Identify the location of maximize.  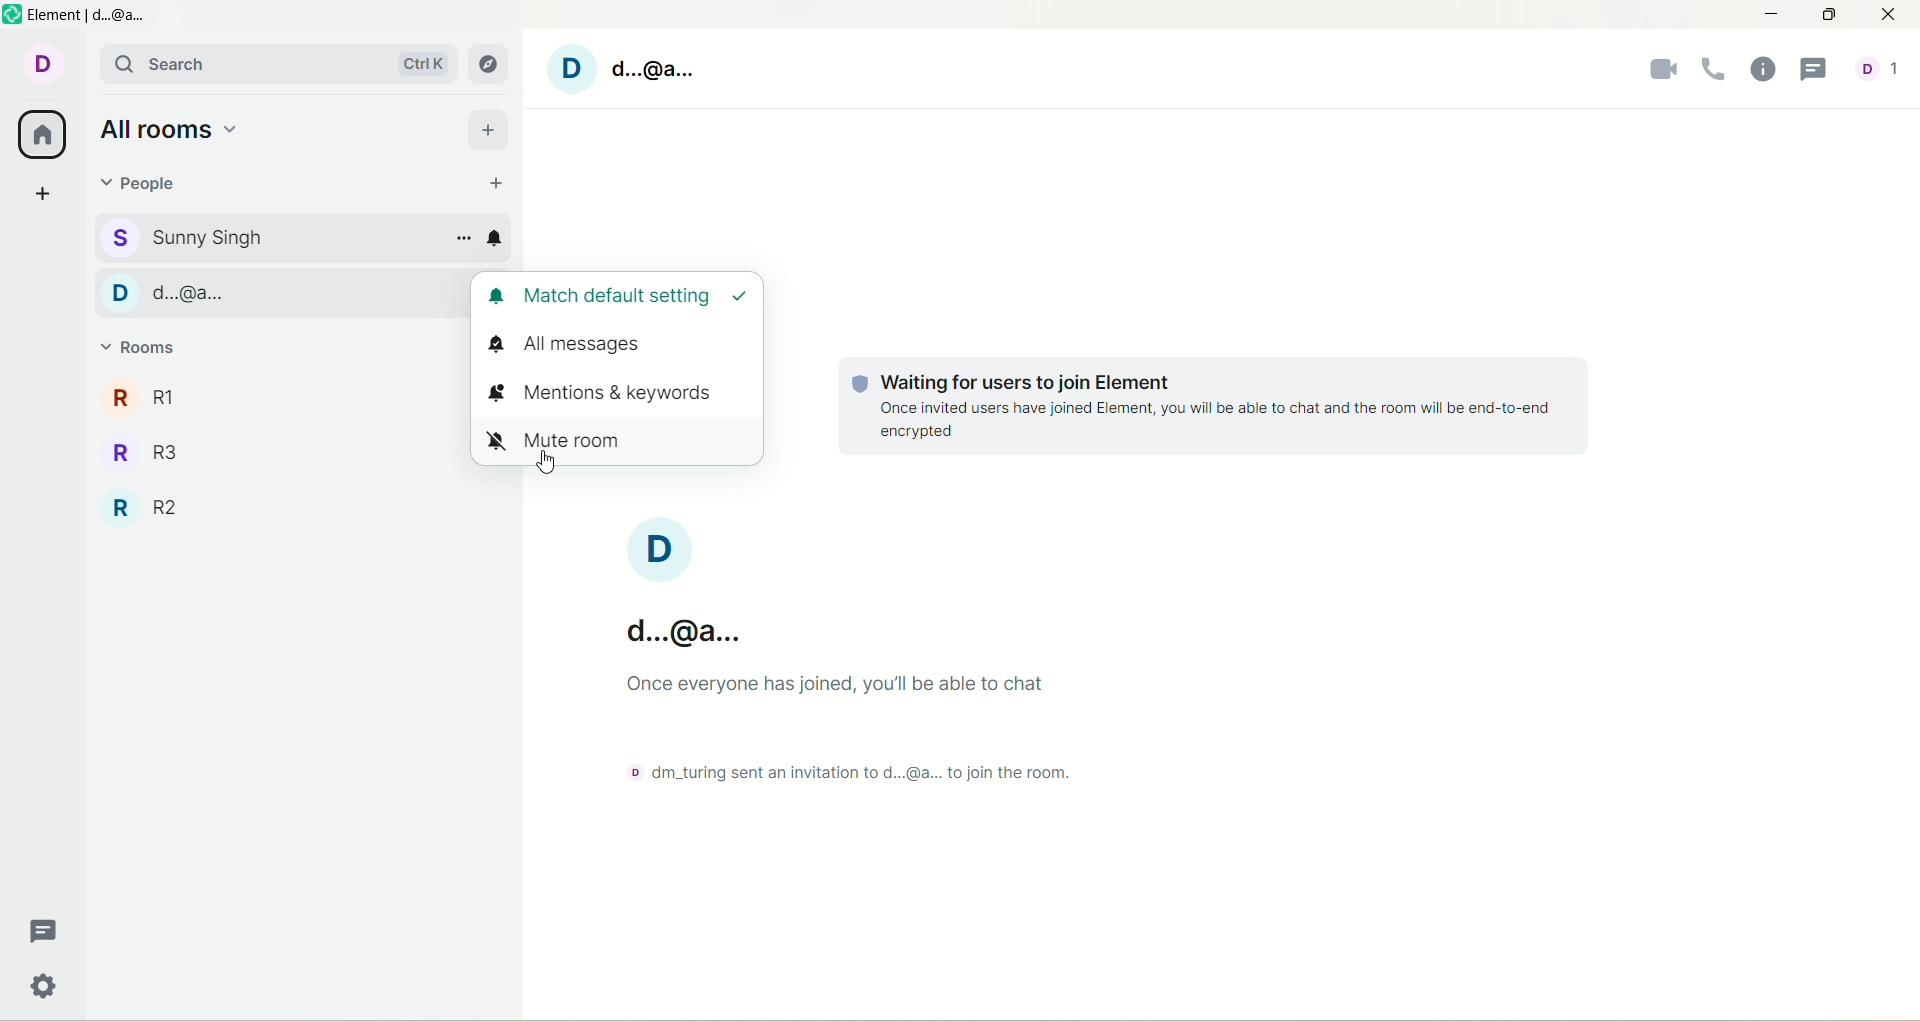
(1827, 17).